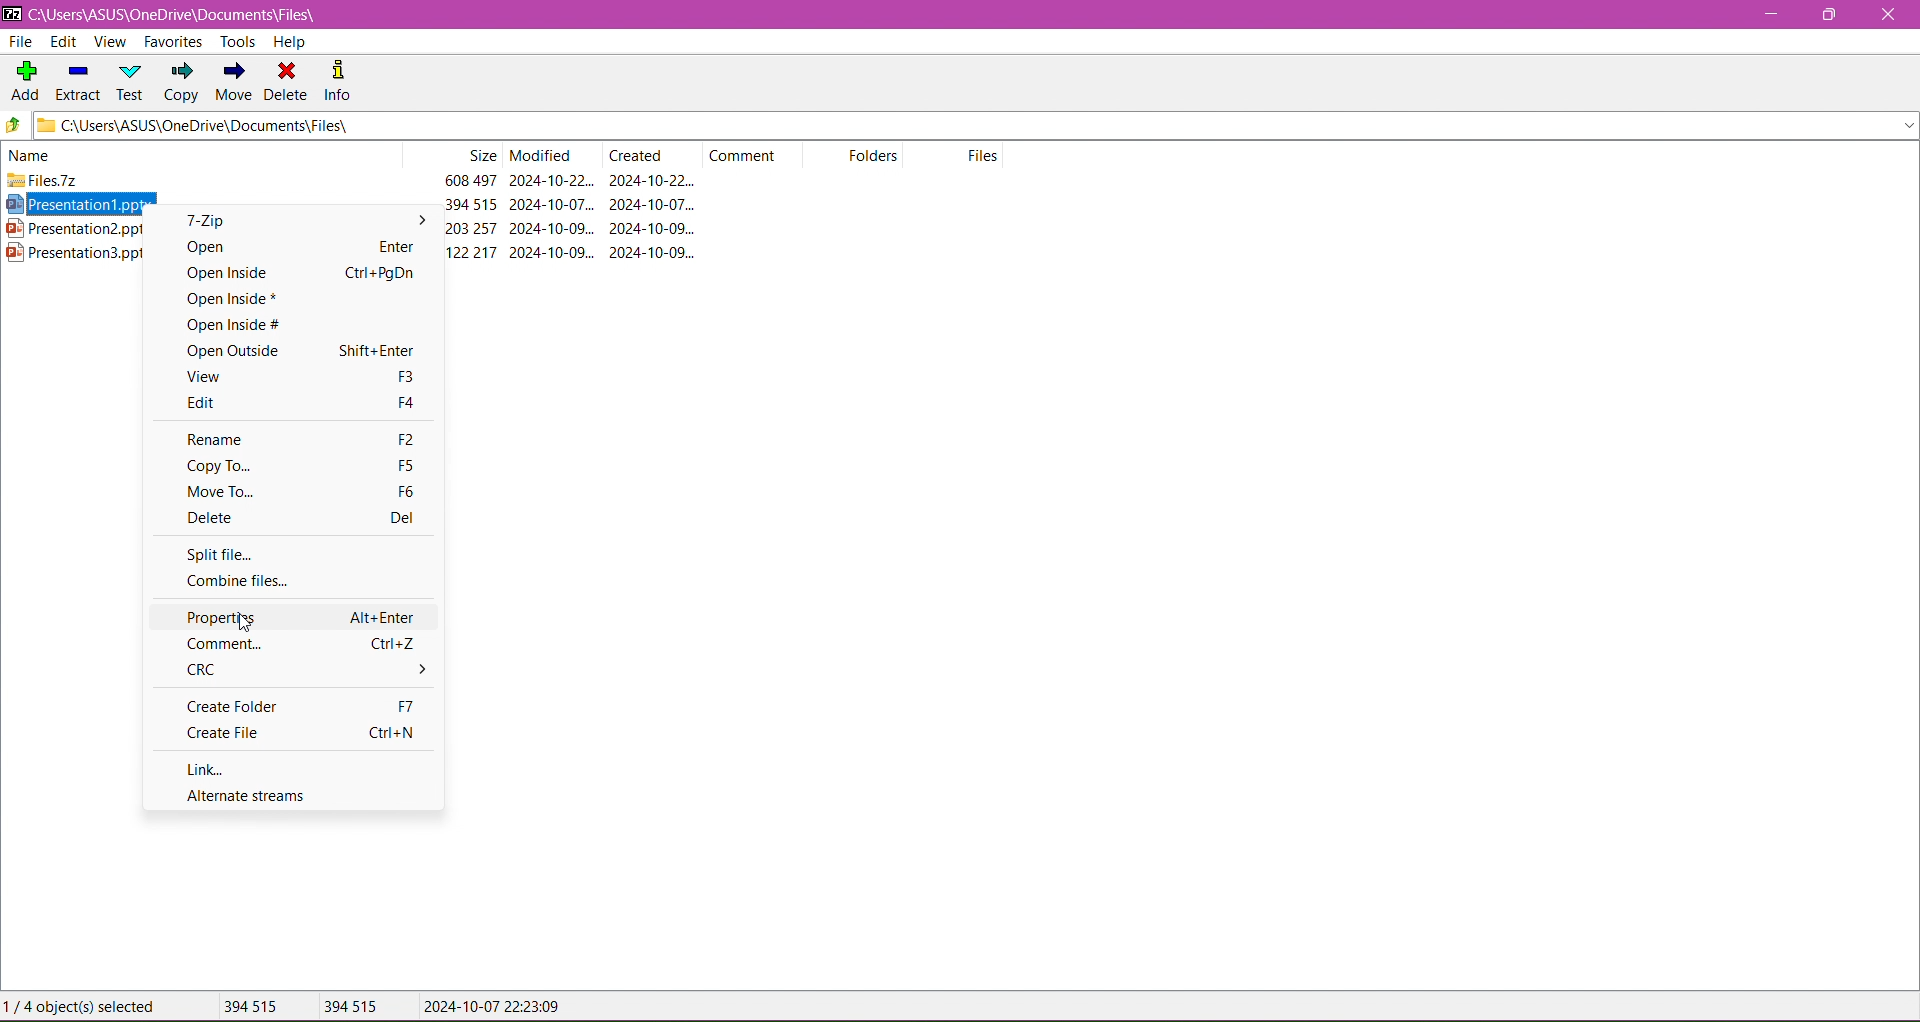  Describe the element at coordinates (176, 42) in the screenshot. I see `Favorites` at that location.